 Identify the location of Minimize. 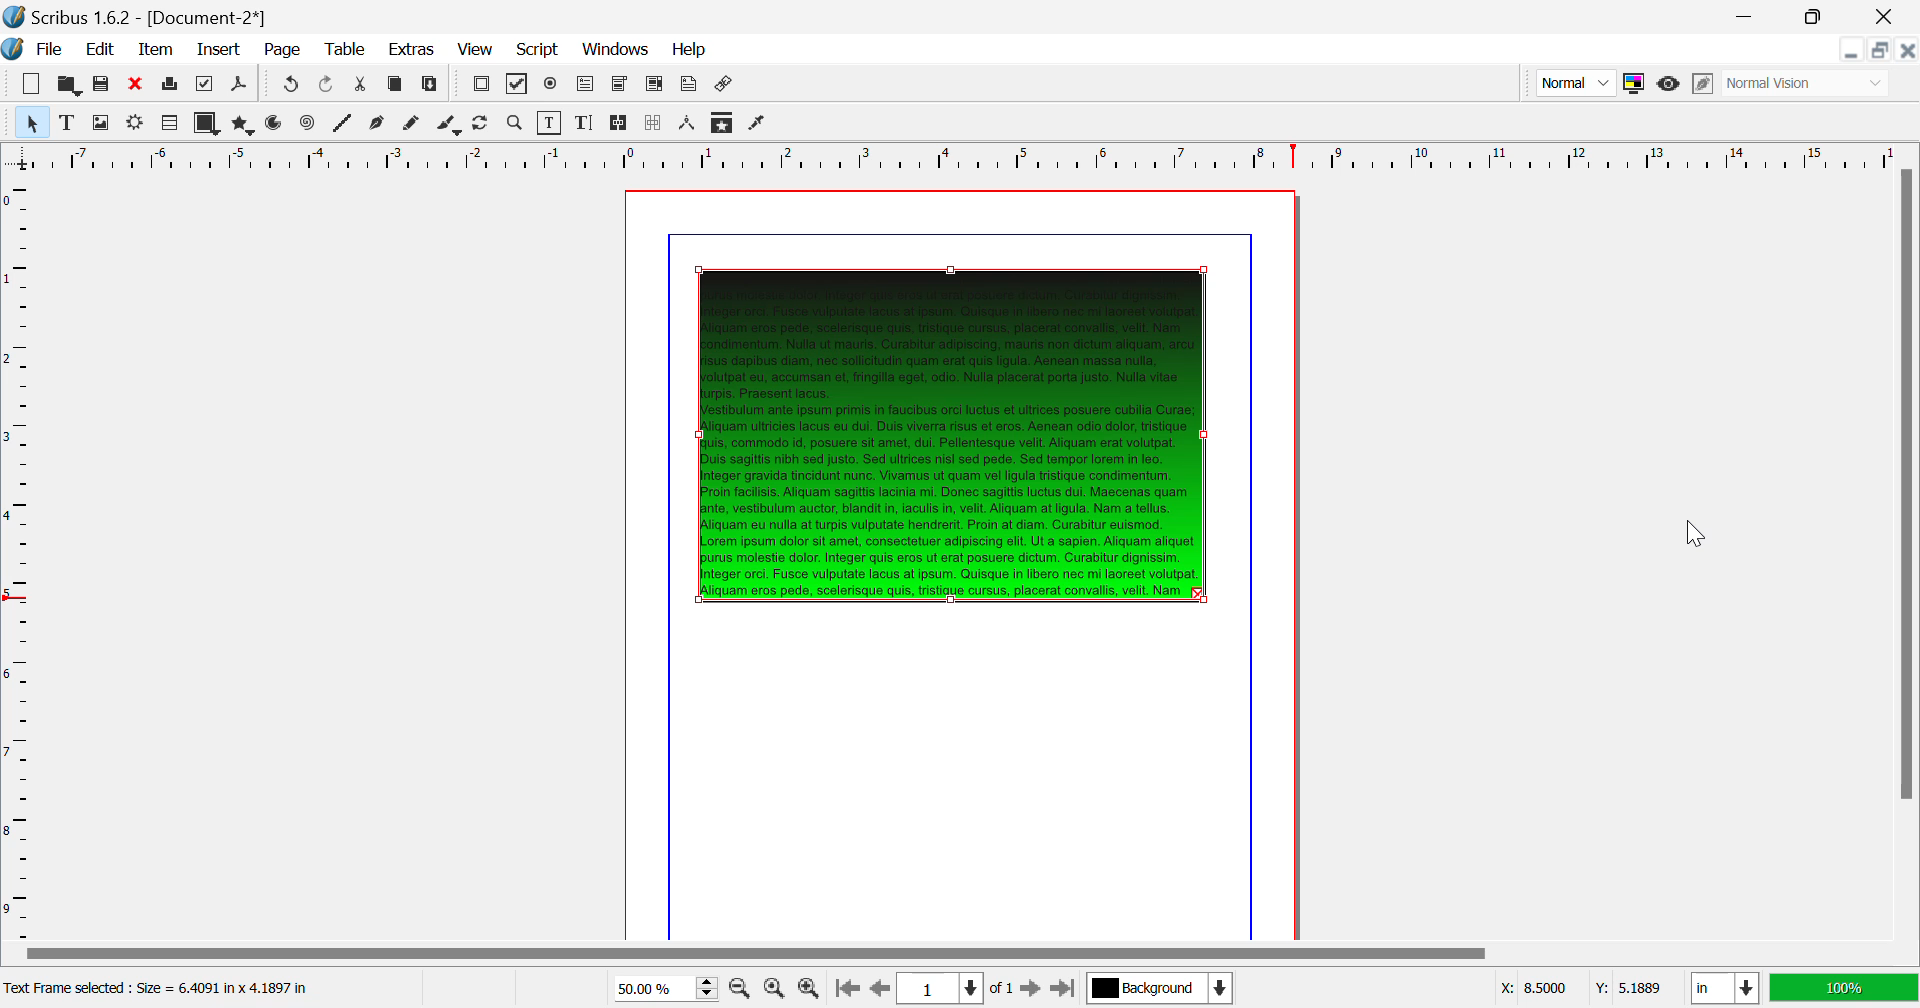
(1818, 17).